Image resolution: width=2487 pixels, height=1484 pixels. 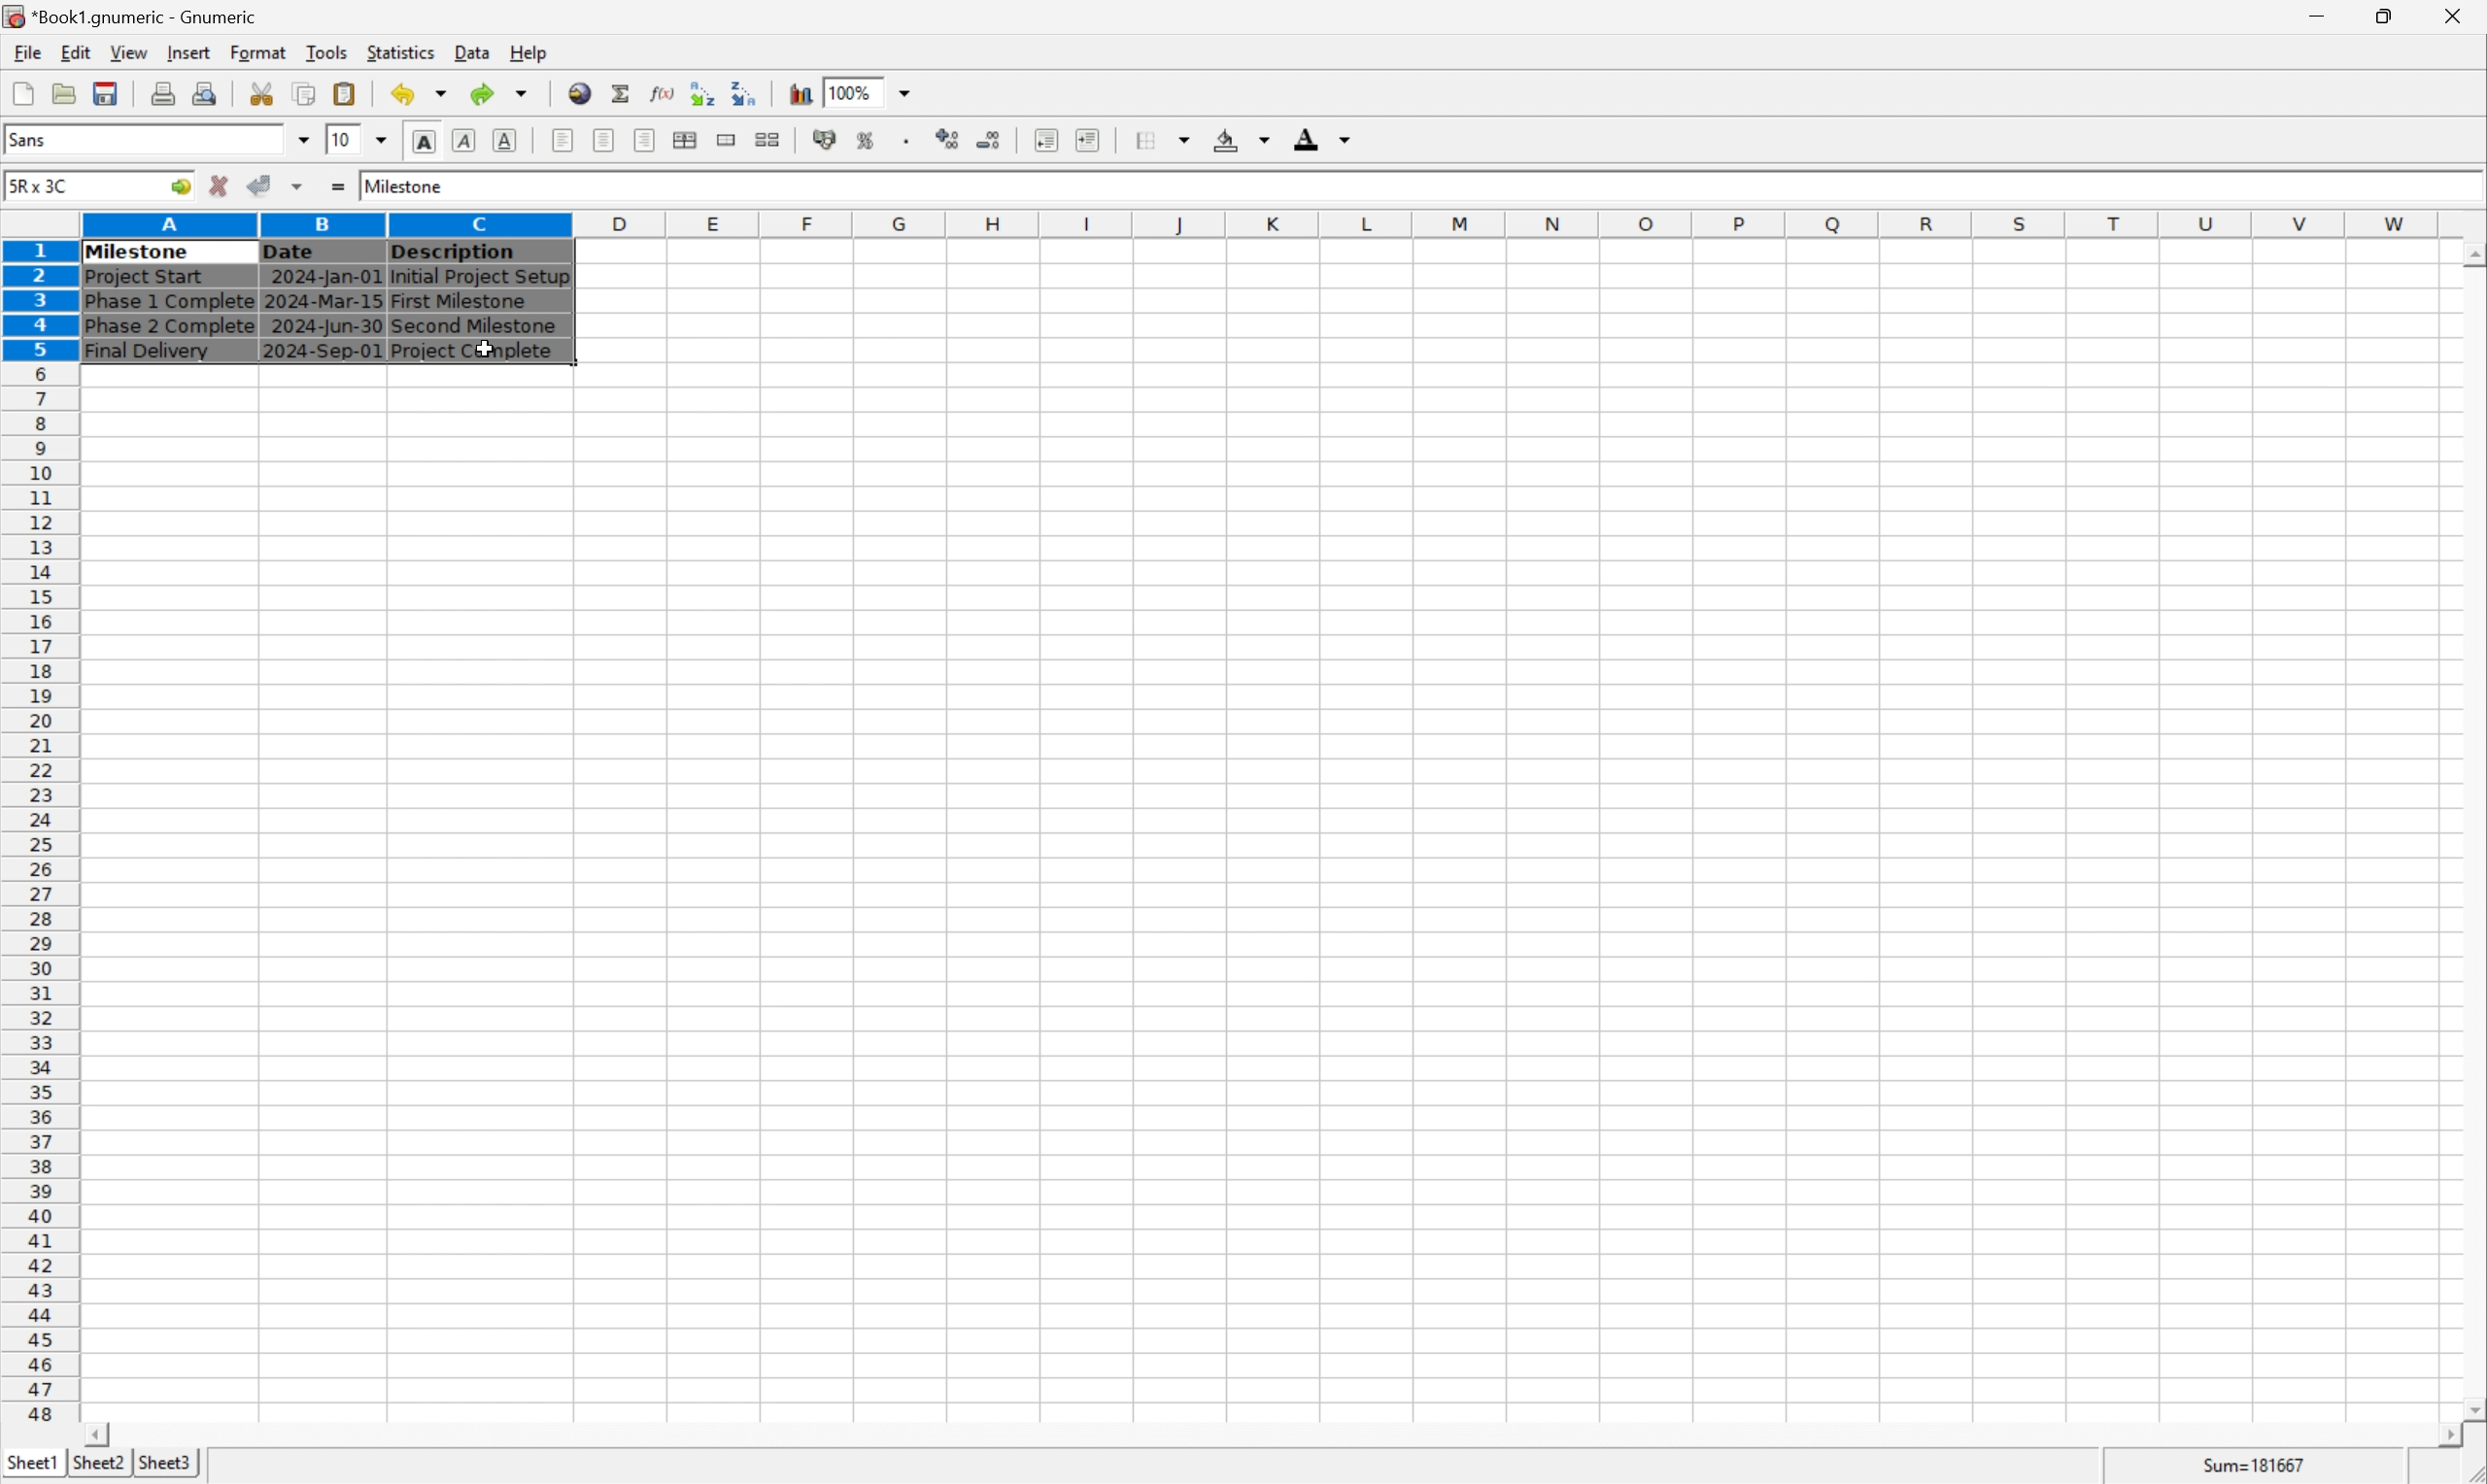 I want to click on sheet3, so click(x=165, y=1468).